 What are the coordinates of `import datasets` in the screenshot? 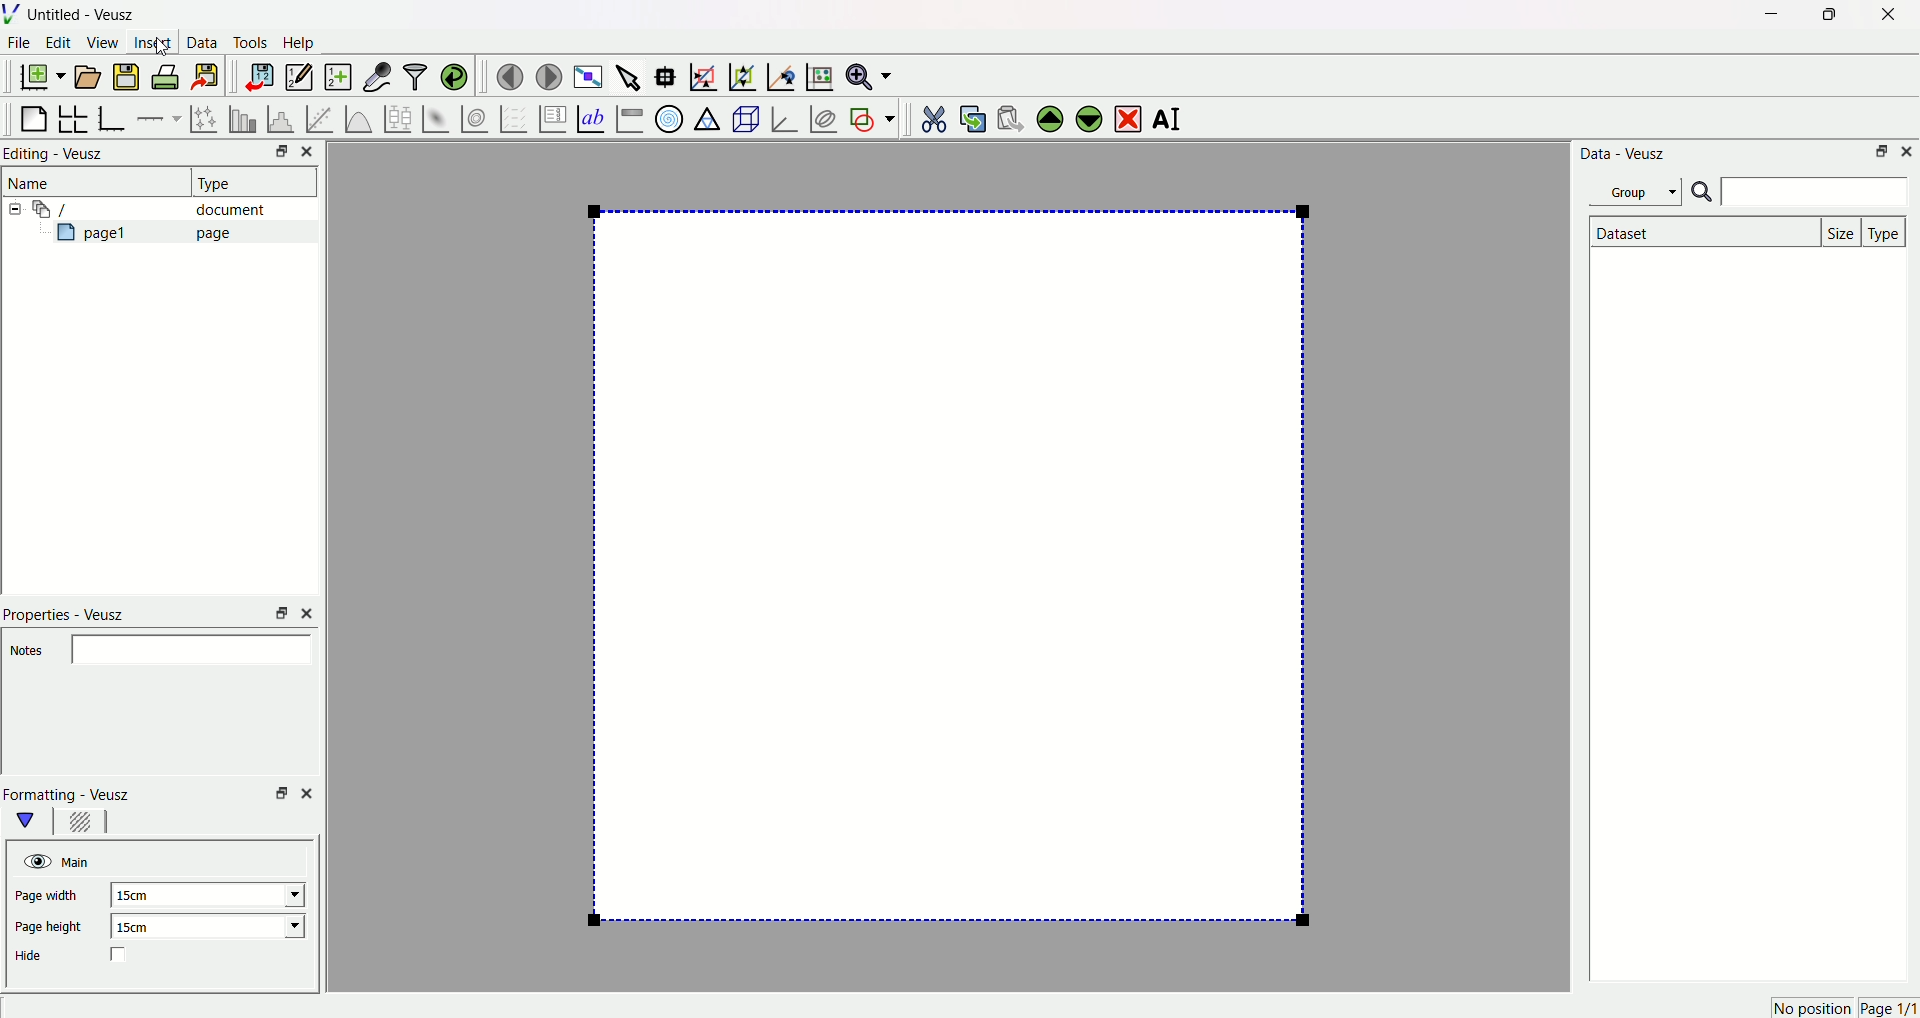 It's located at (259, 76).